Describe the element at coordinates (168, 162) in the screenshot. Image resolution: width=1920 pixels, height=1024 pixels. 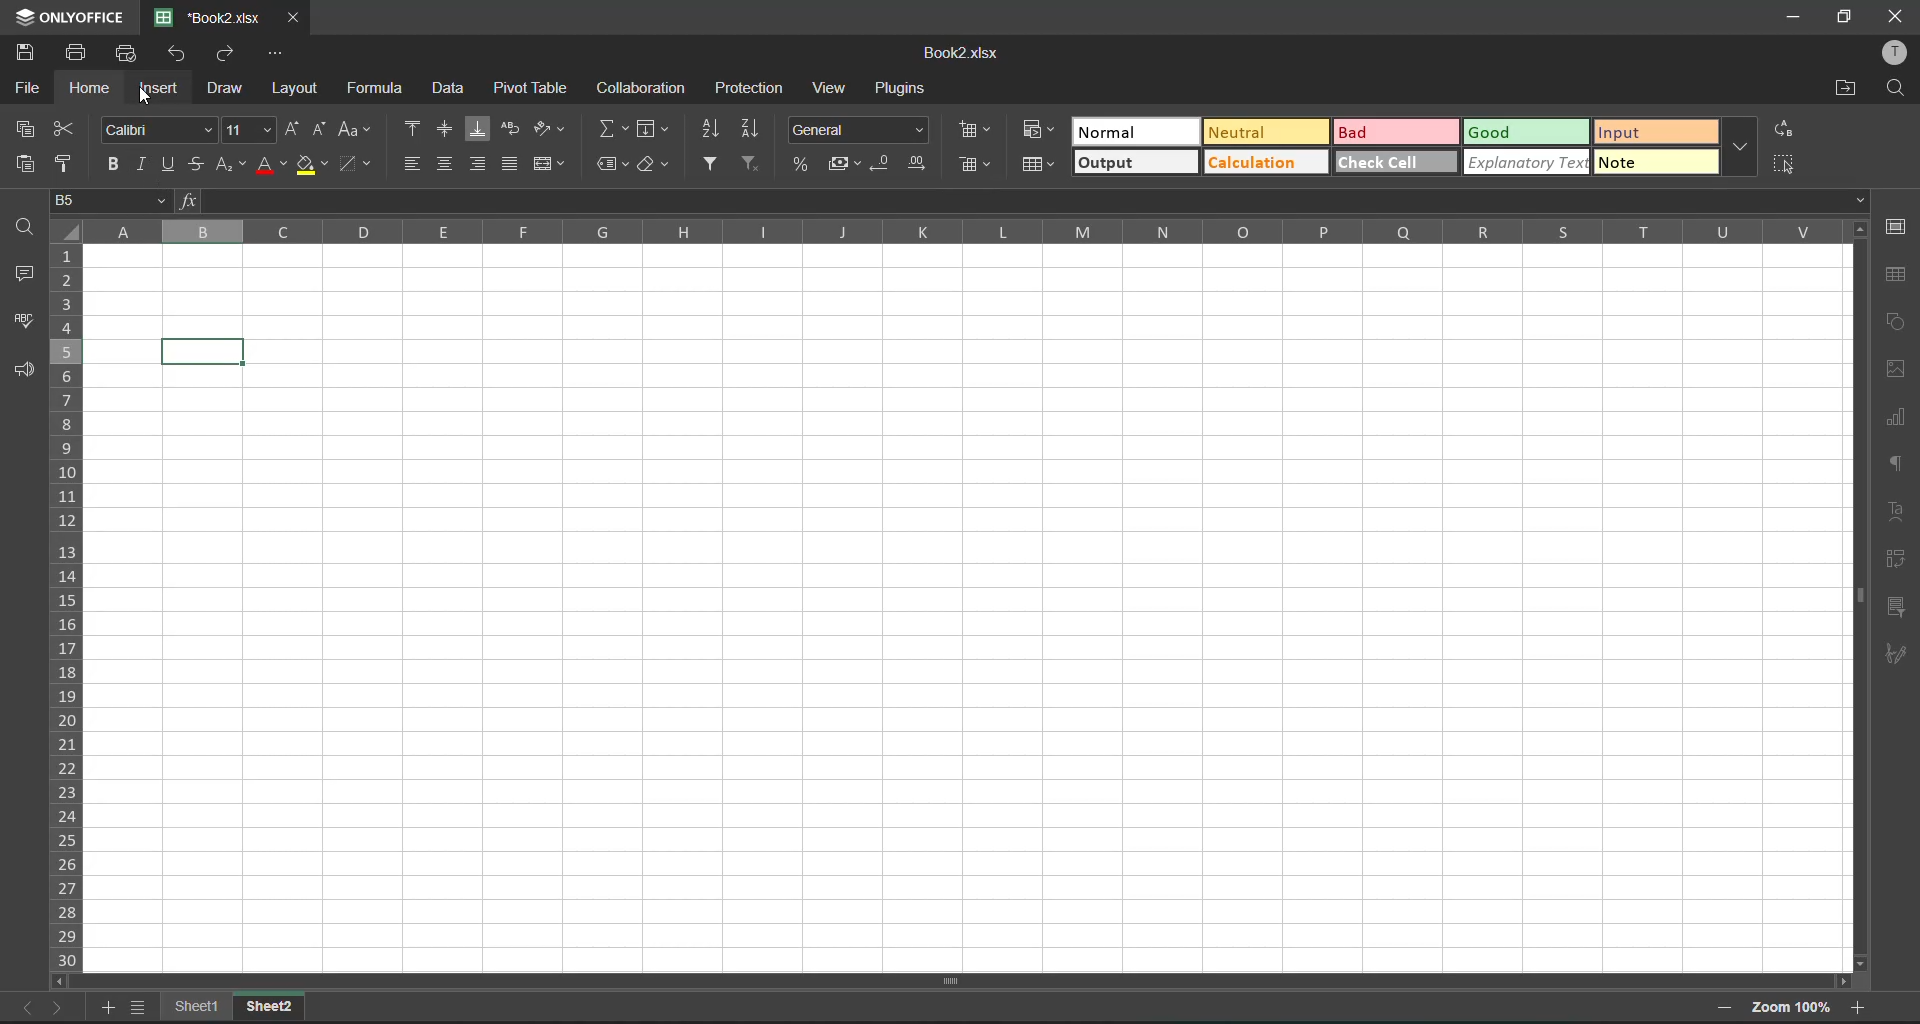
I see `underline` at that location.